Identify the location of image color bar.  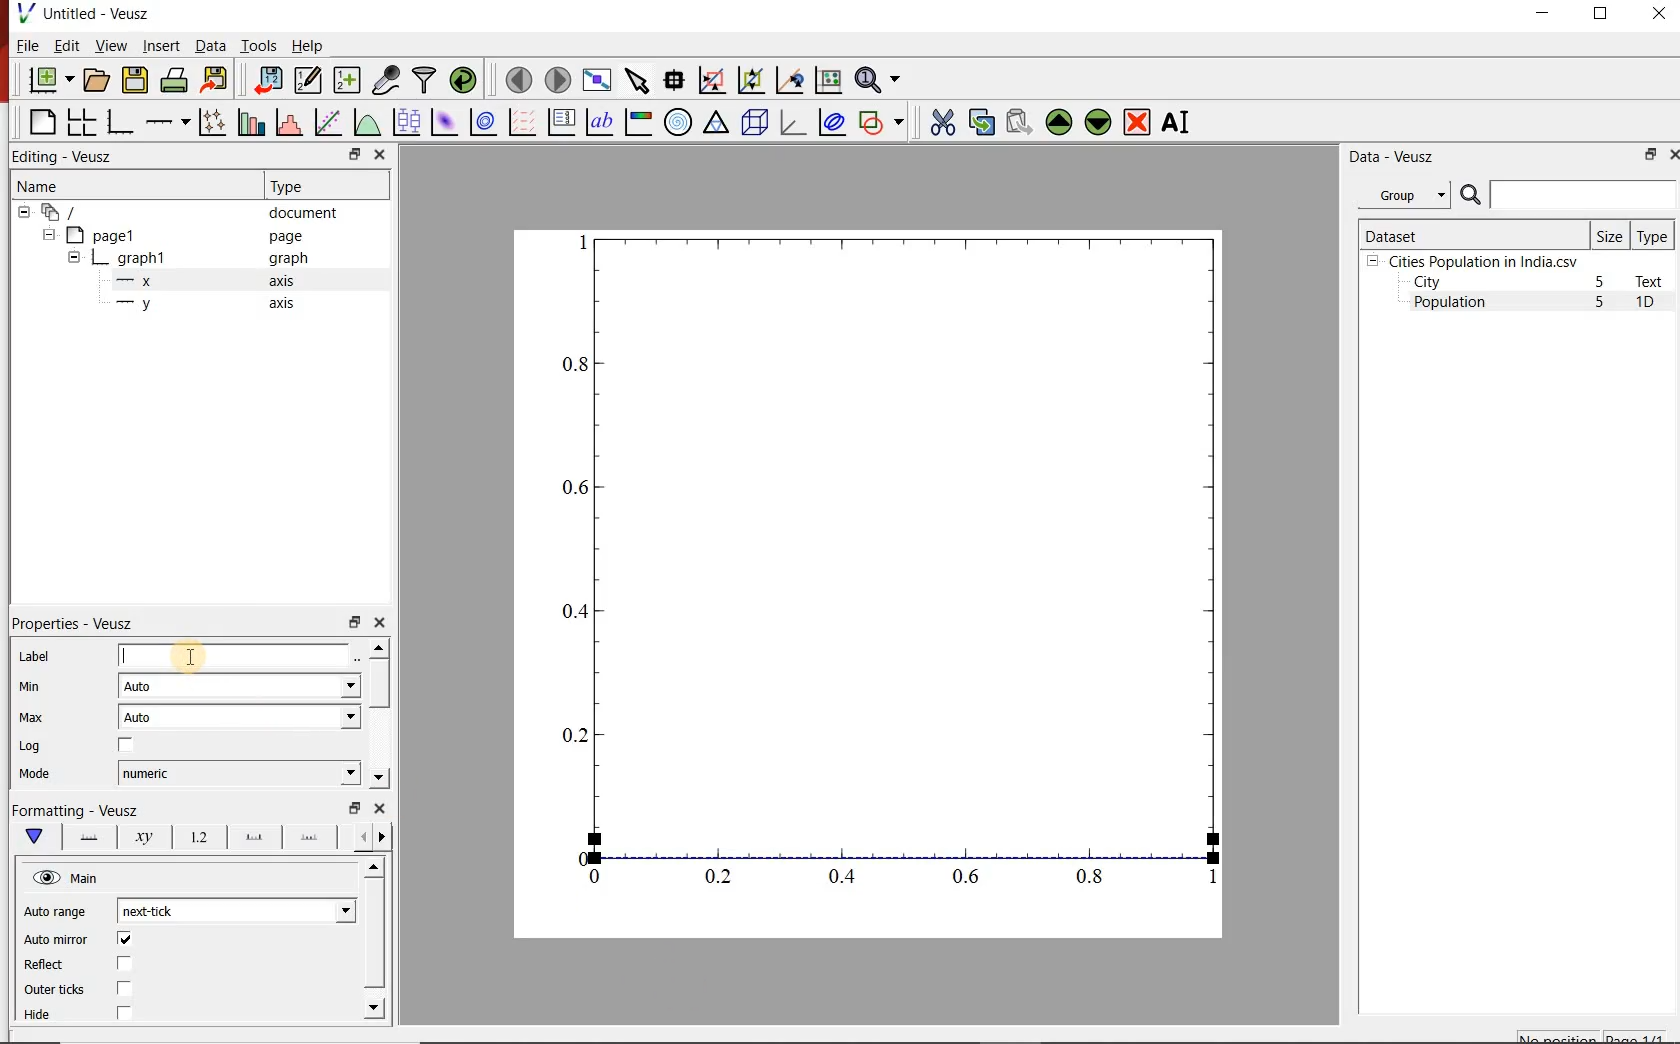
(638, 122).